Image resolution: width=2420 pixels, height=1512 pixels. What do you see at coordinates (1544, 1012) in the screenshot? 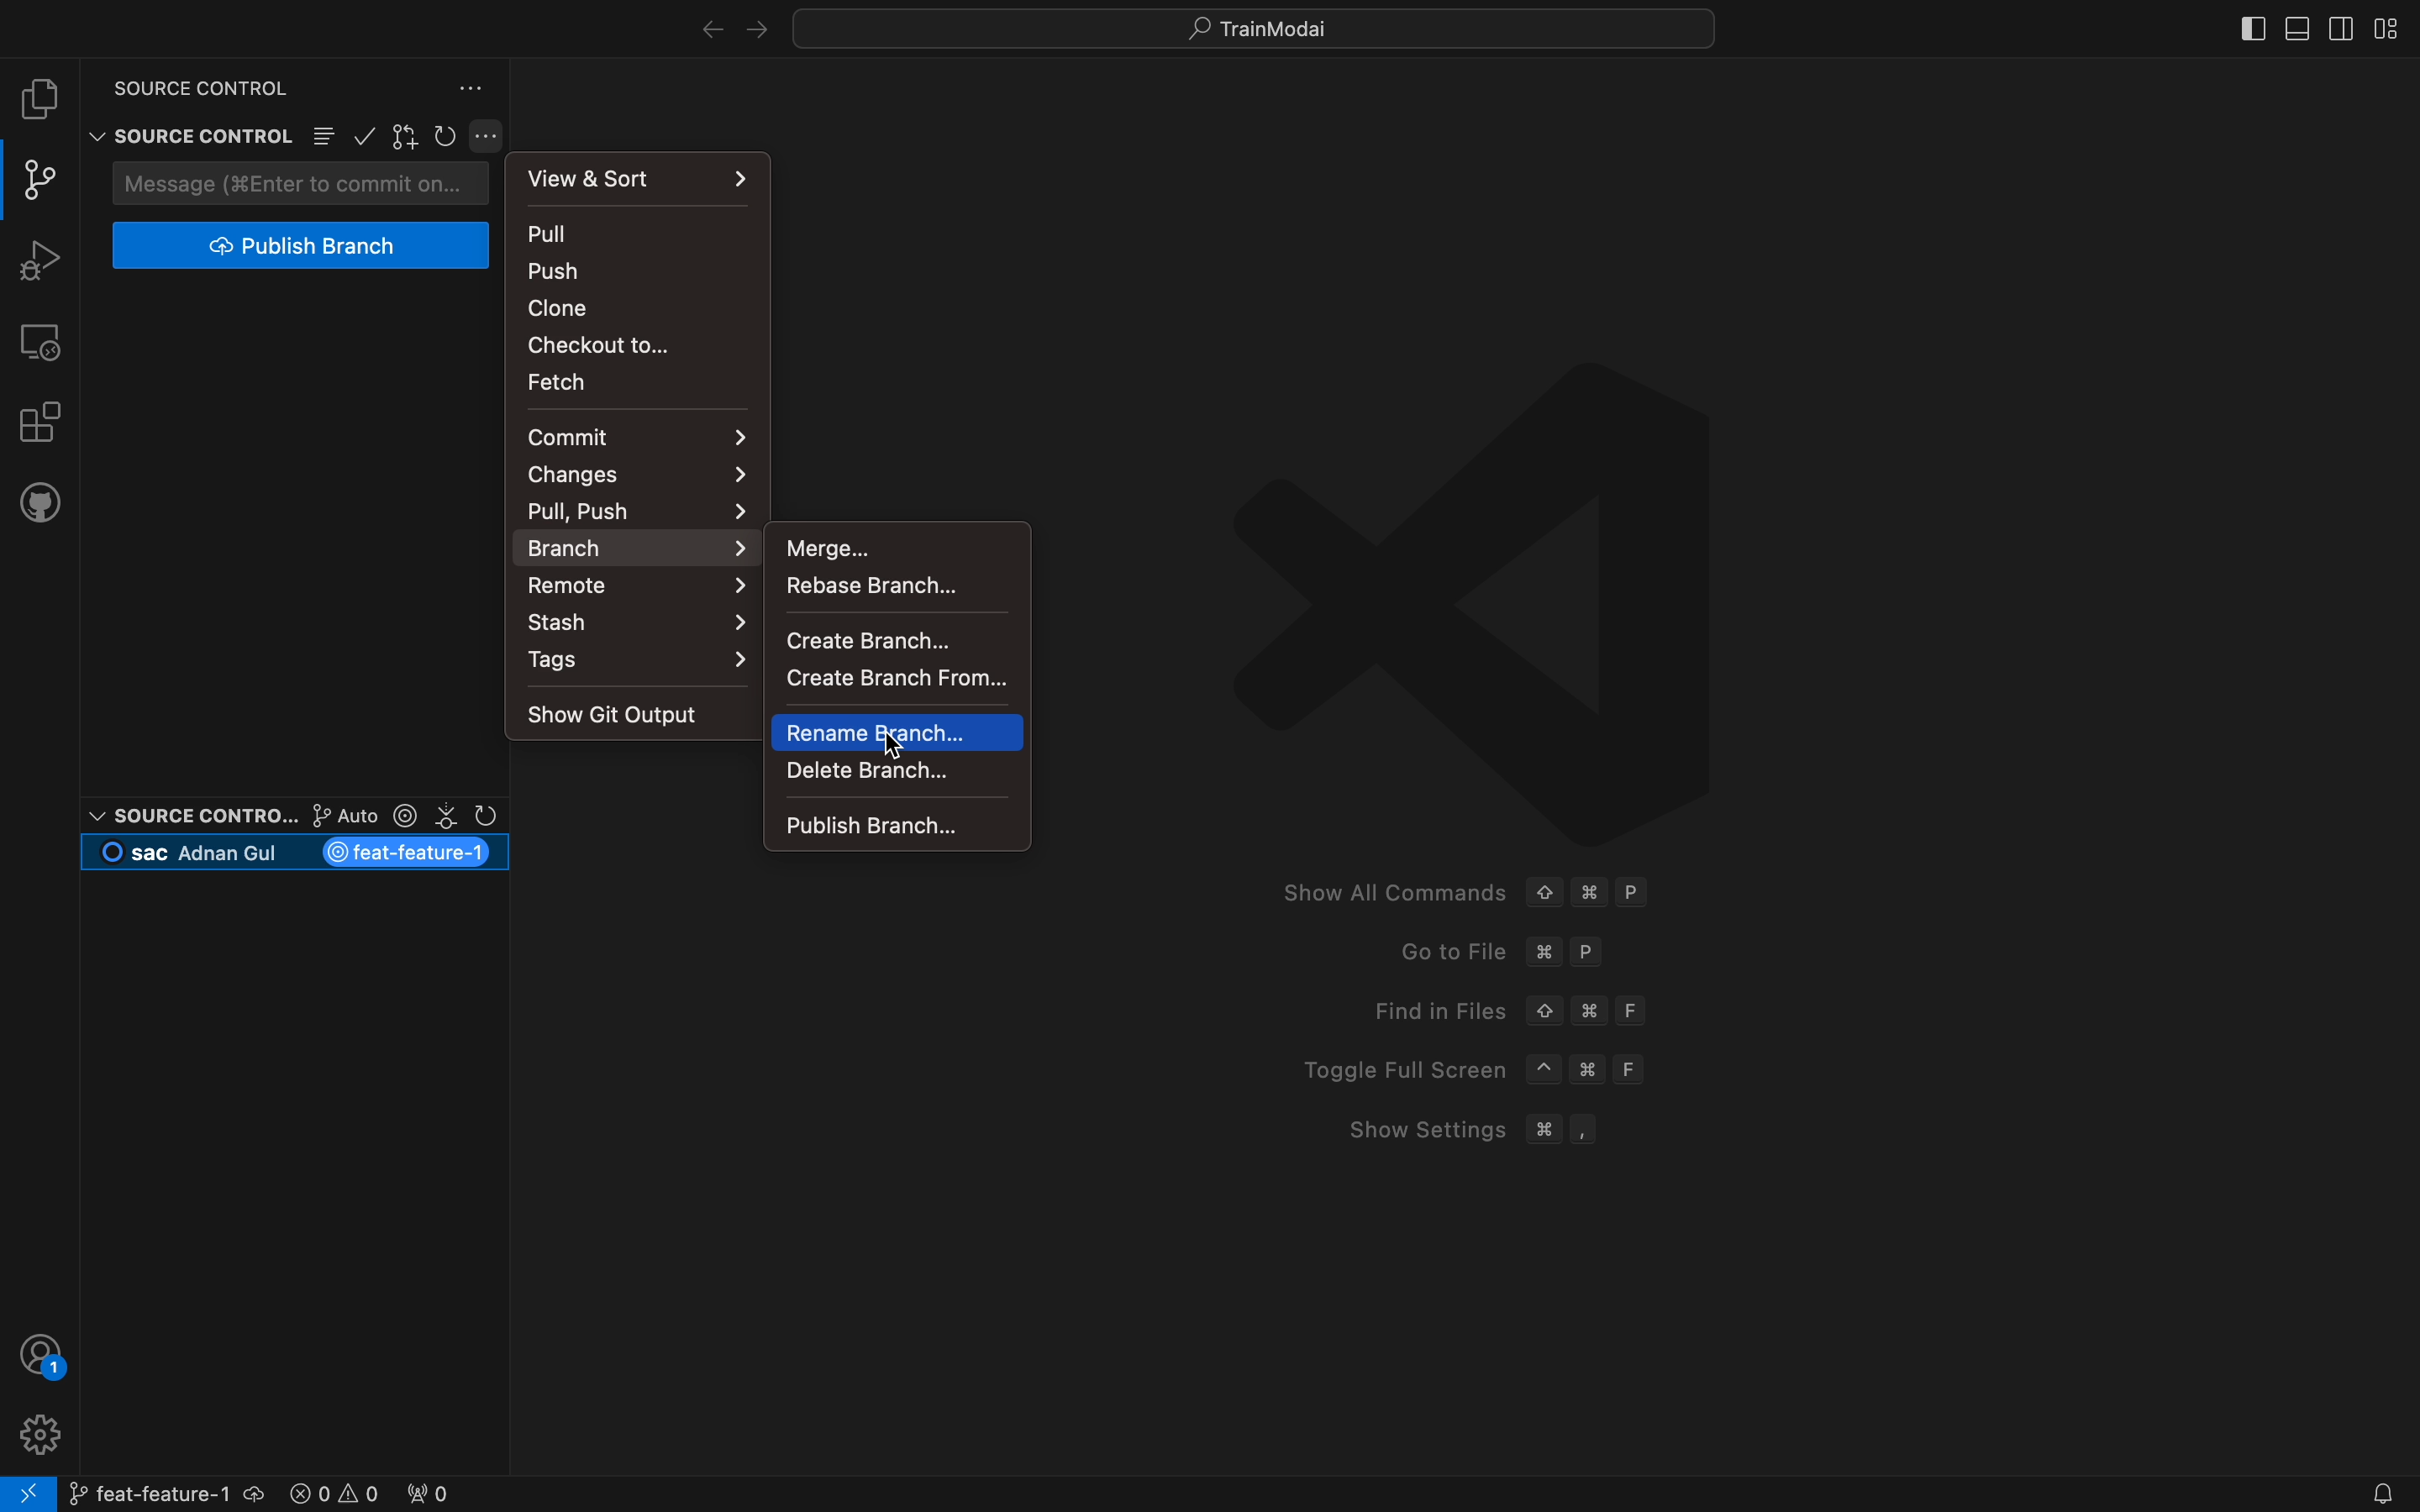
I see `Up` at bounding box center [1544, 1012].